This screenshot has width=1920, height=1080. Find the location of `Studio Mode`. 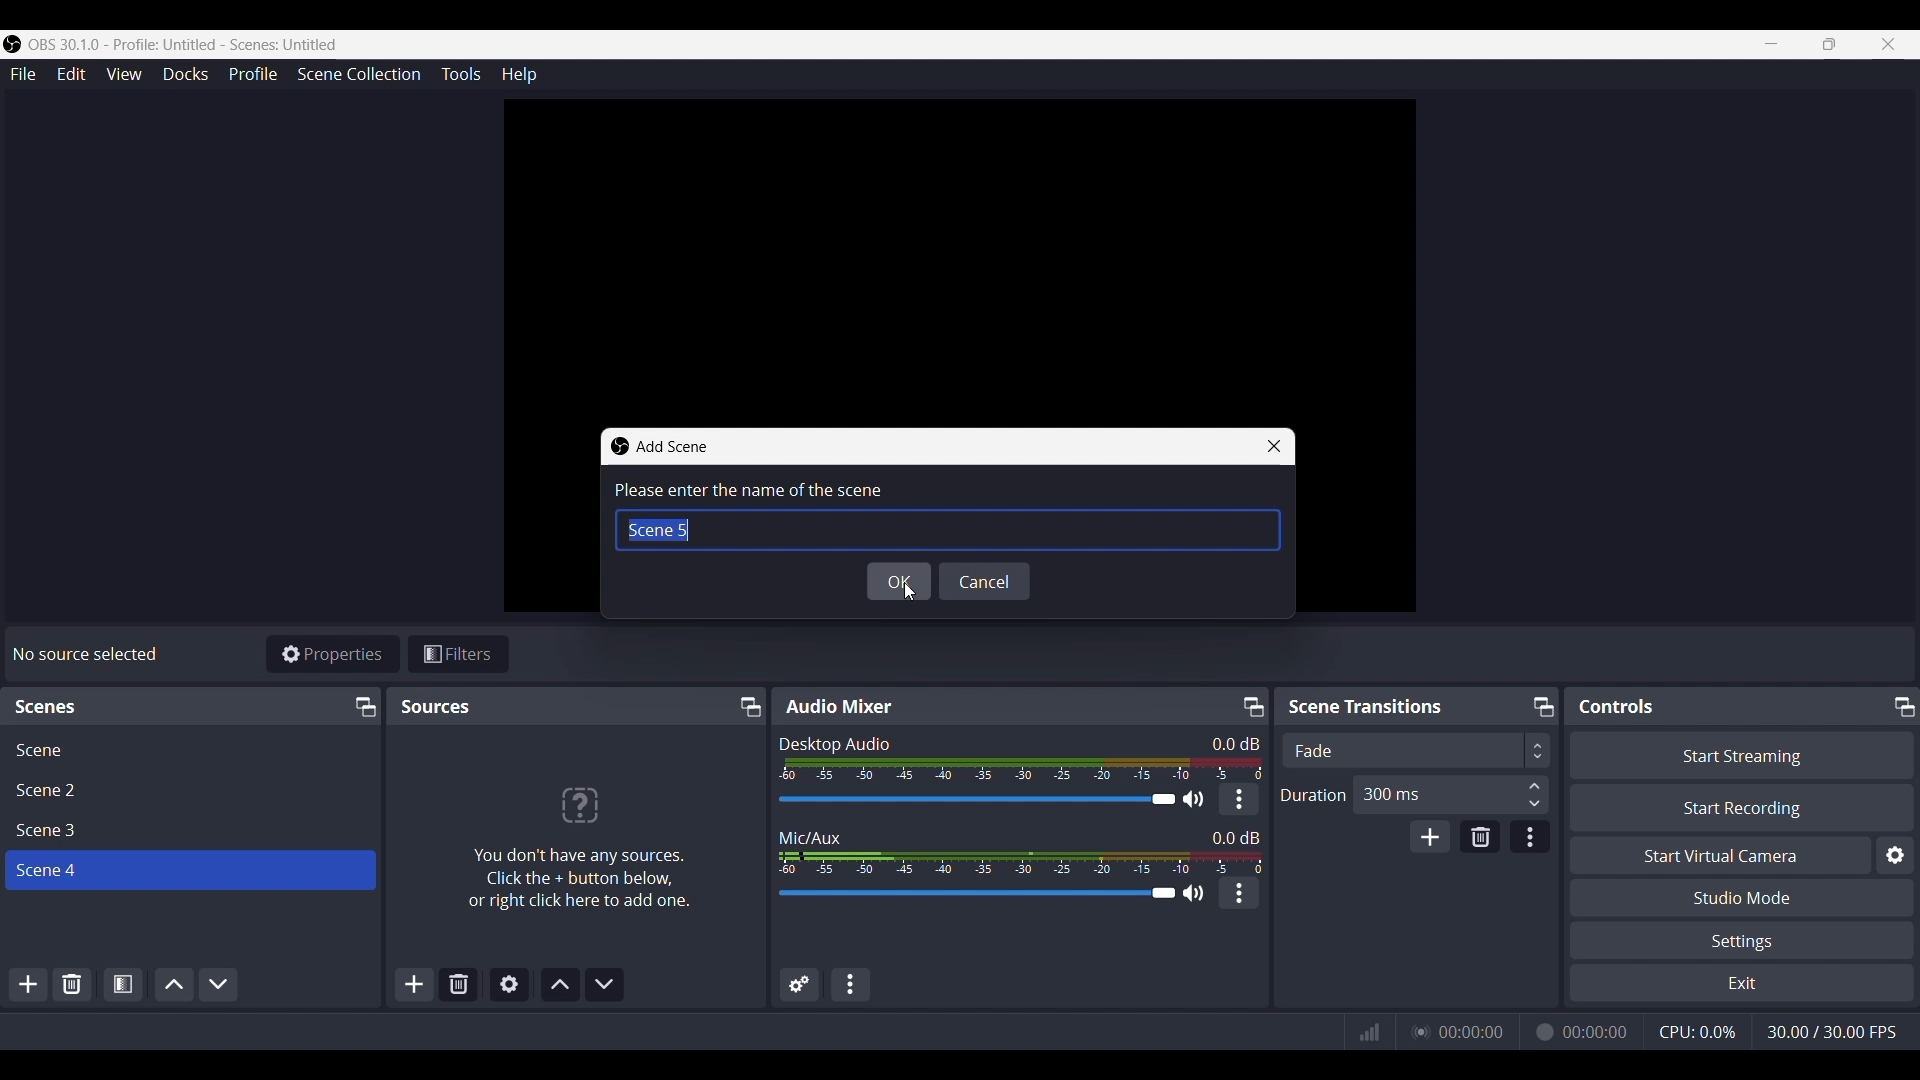

Studio Mode is located at coordinates (1744, 897).